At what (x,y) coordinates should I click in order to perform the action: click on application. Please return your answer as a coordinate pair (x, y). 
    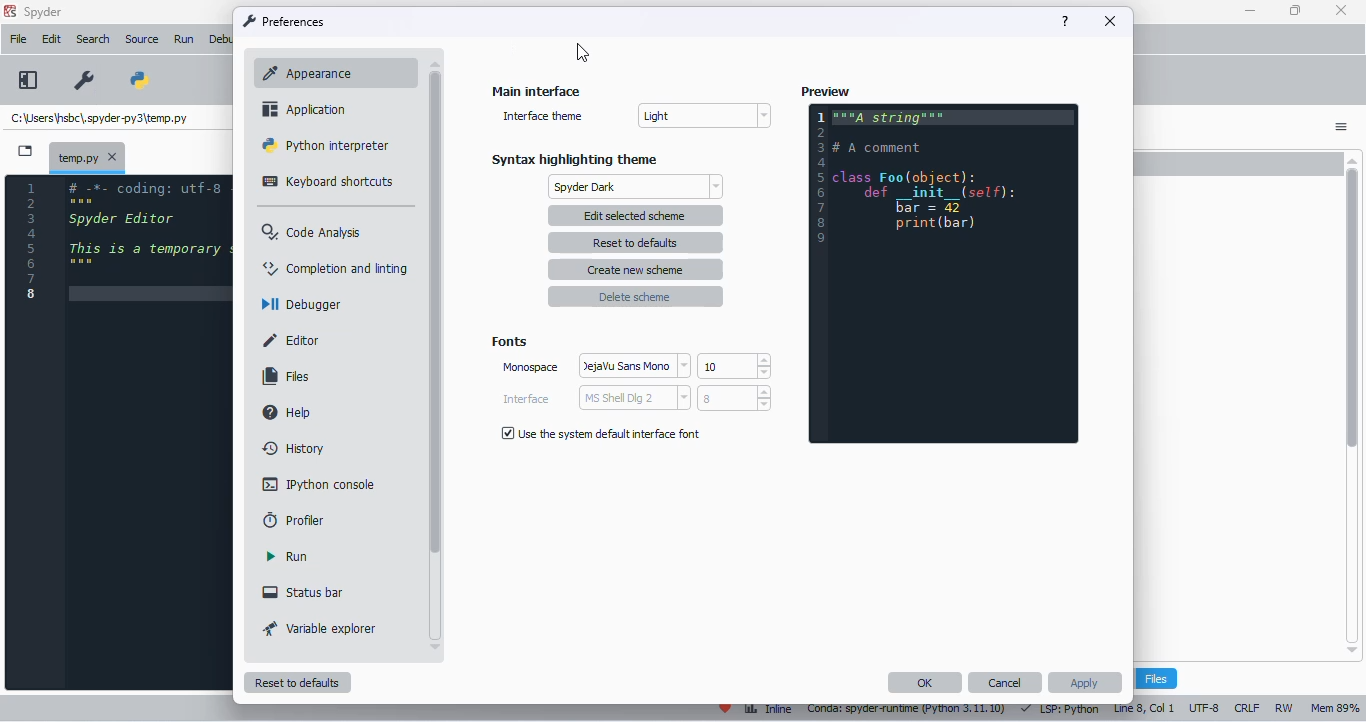
    Looking at the image, I should click on (306, 108).